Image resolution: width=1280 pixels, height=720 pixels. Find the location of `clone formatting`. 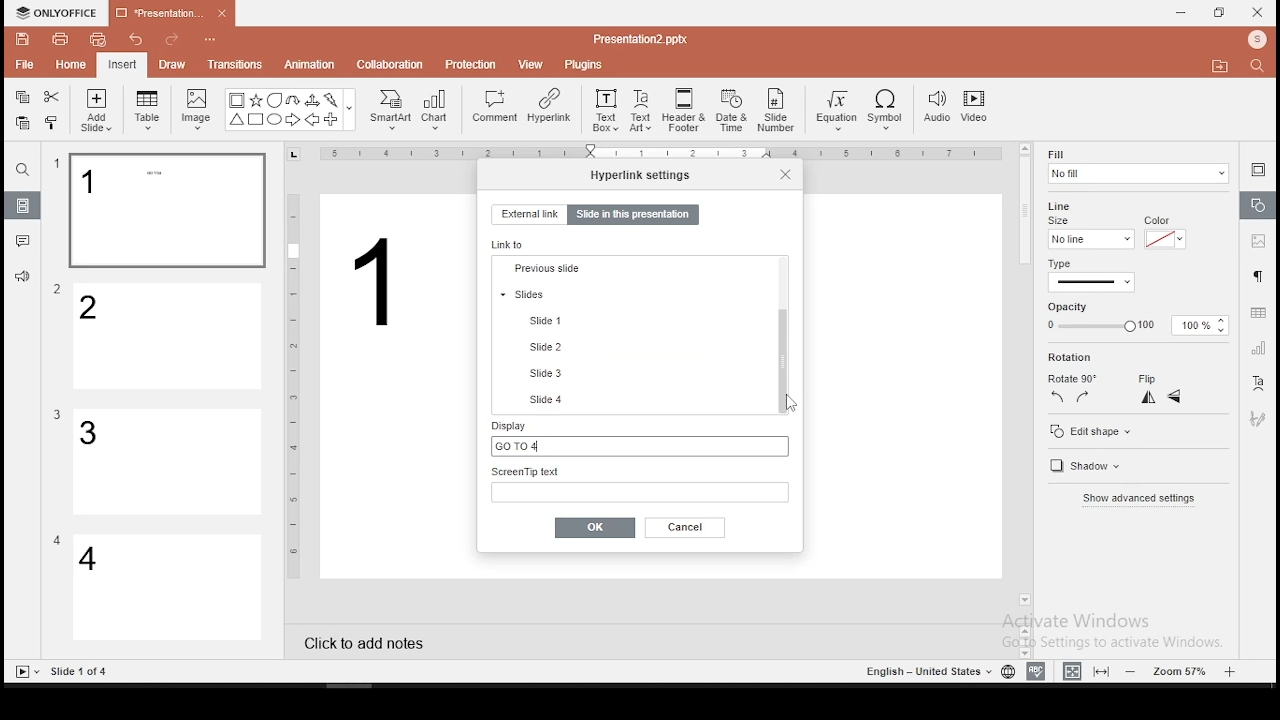

clone formatting is located at coordinates (52, 122).